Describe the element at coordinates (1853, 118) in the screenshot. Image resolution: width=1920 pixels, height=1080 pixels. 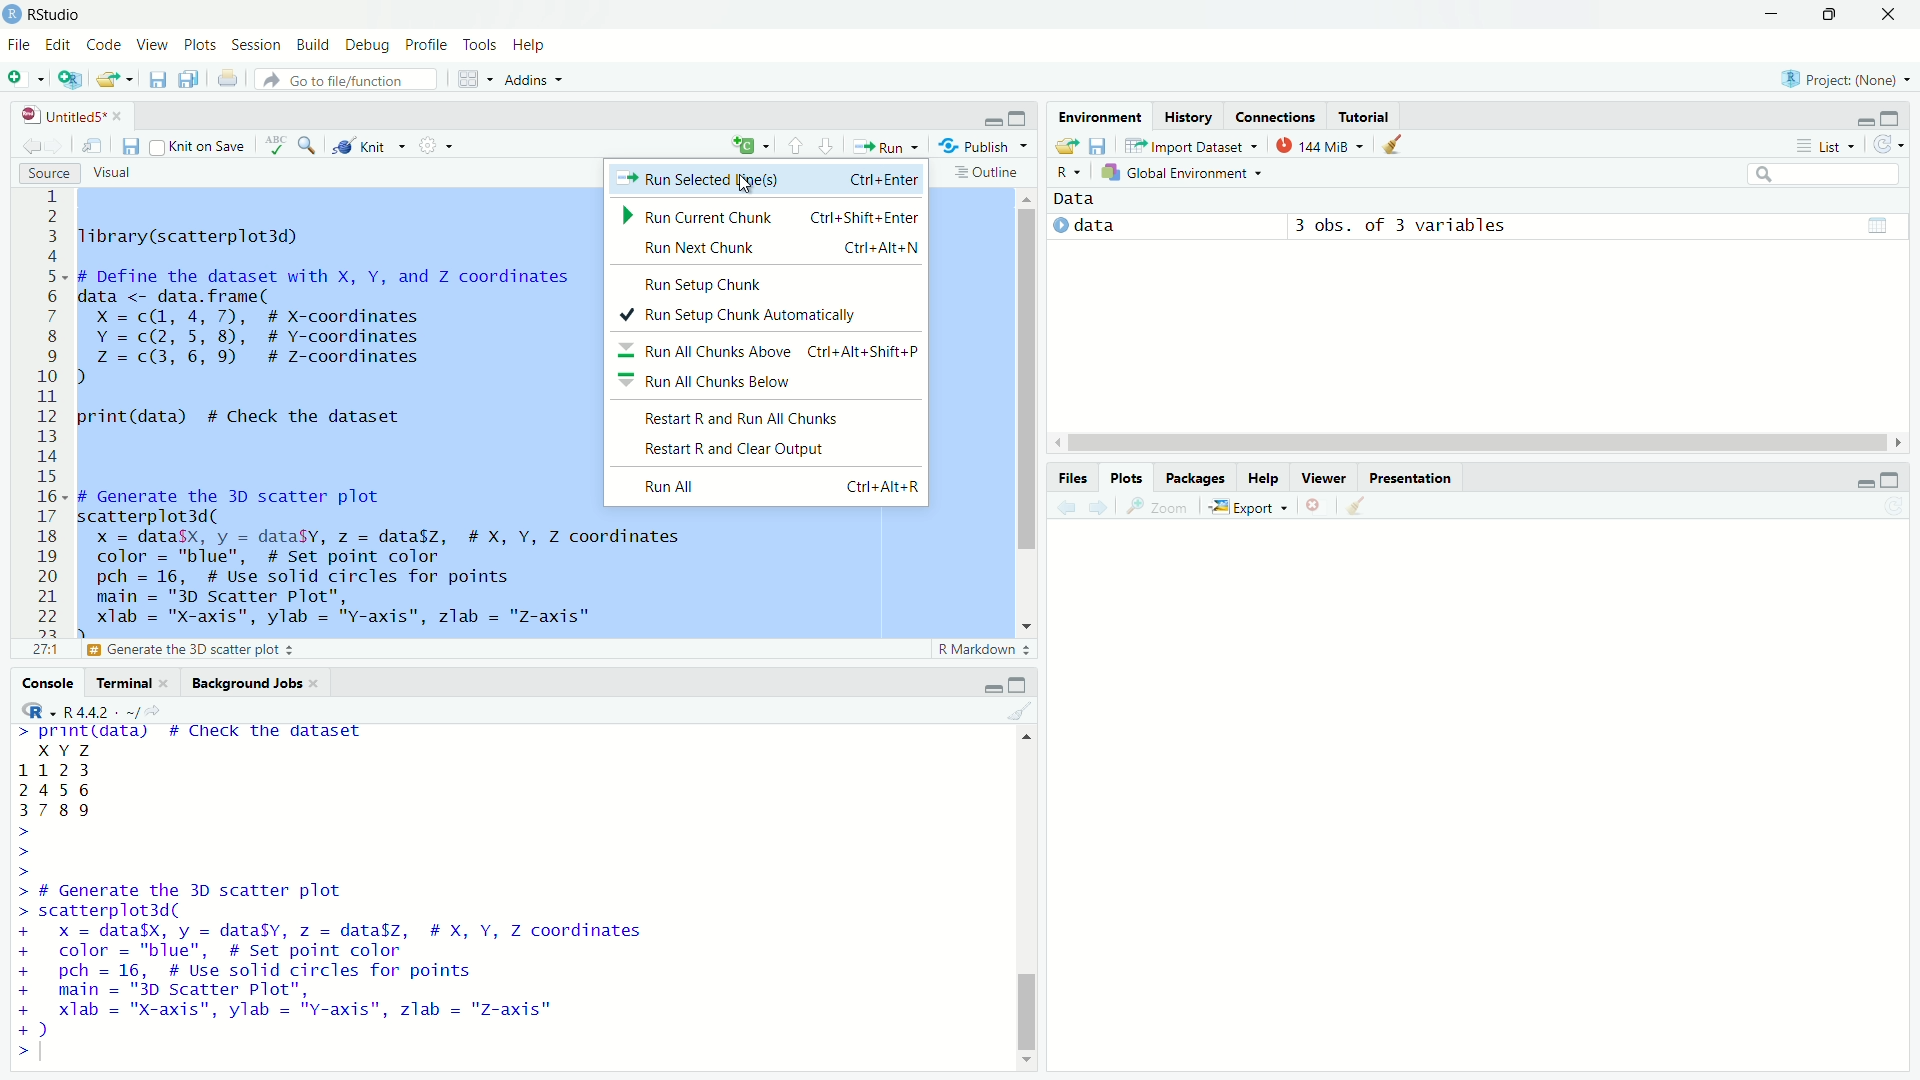
I see `minimize` at that location.